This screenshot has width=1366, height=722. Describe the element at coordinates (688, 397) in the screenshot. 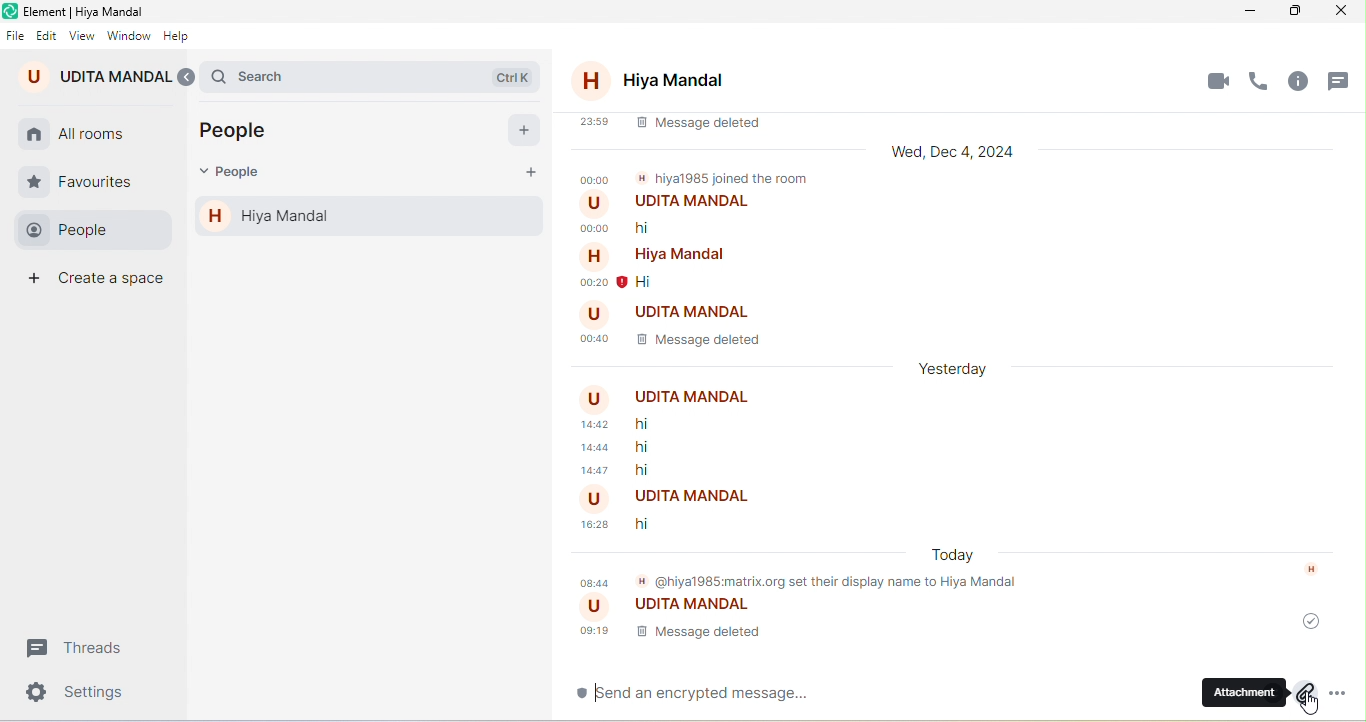

I see `UDITA MANDAL` at that location.